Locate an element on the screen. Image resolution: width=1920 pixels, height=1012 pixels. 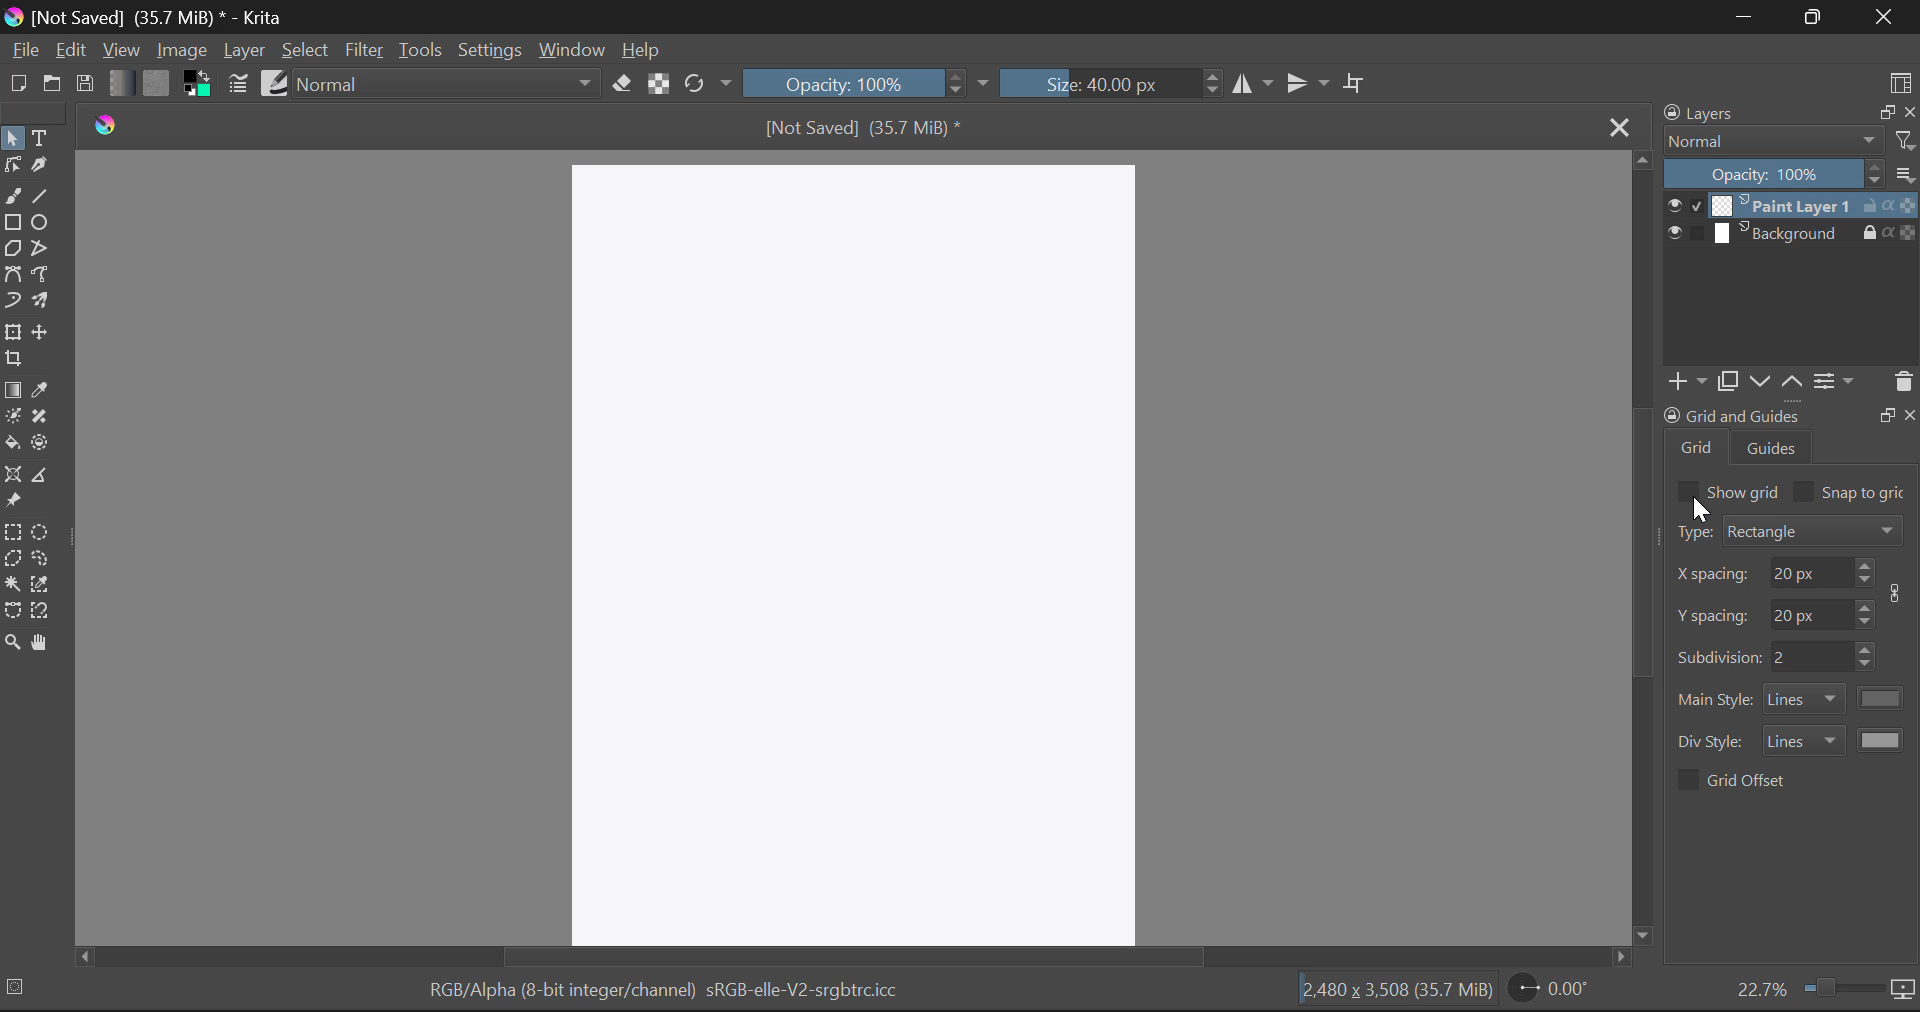
spacing y is located at coordinates (1714, 615).